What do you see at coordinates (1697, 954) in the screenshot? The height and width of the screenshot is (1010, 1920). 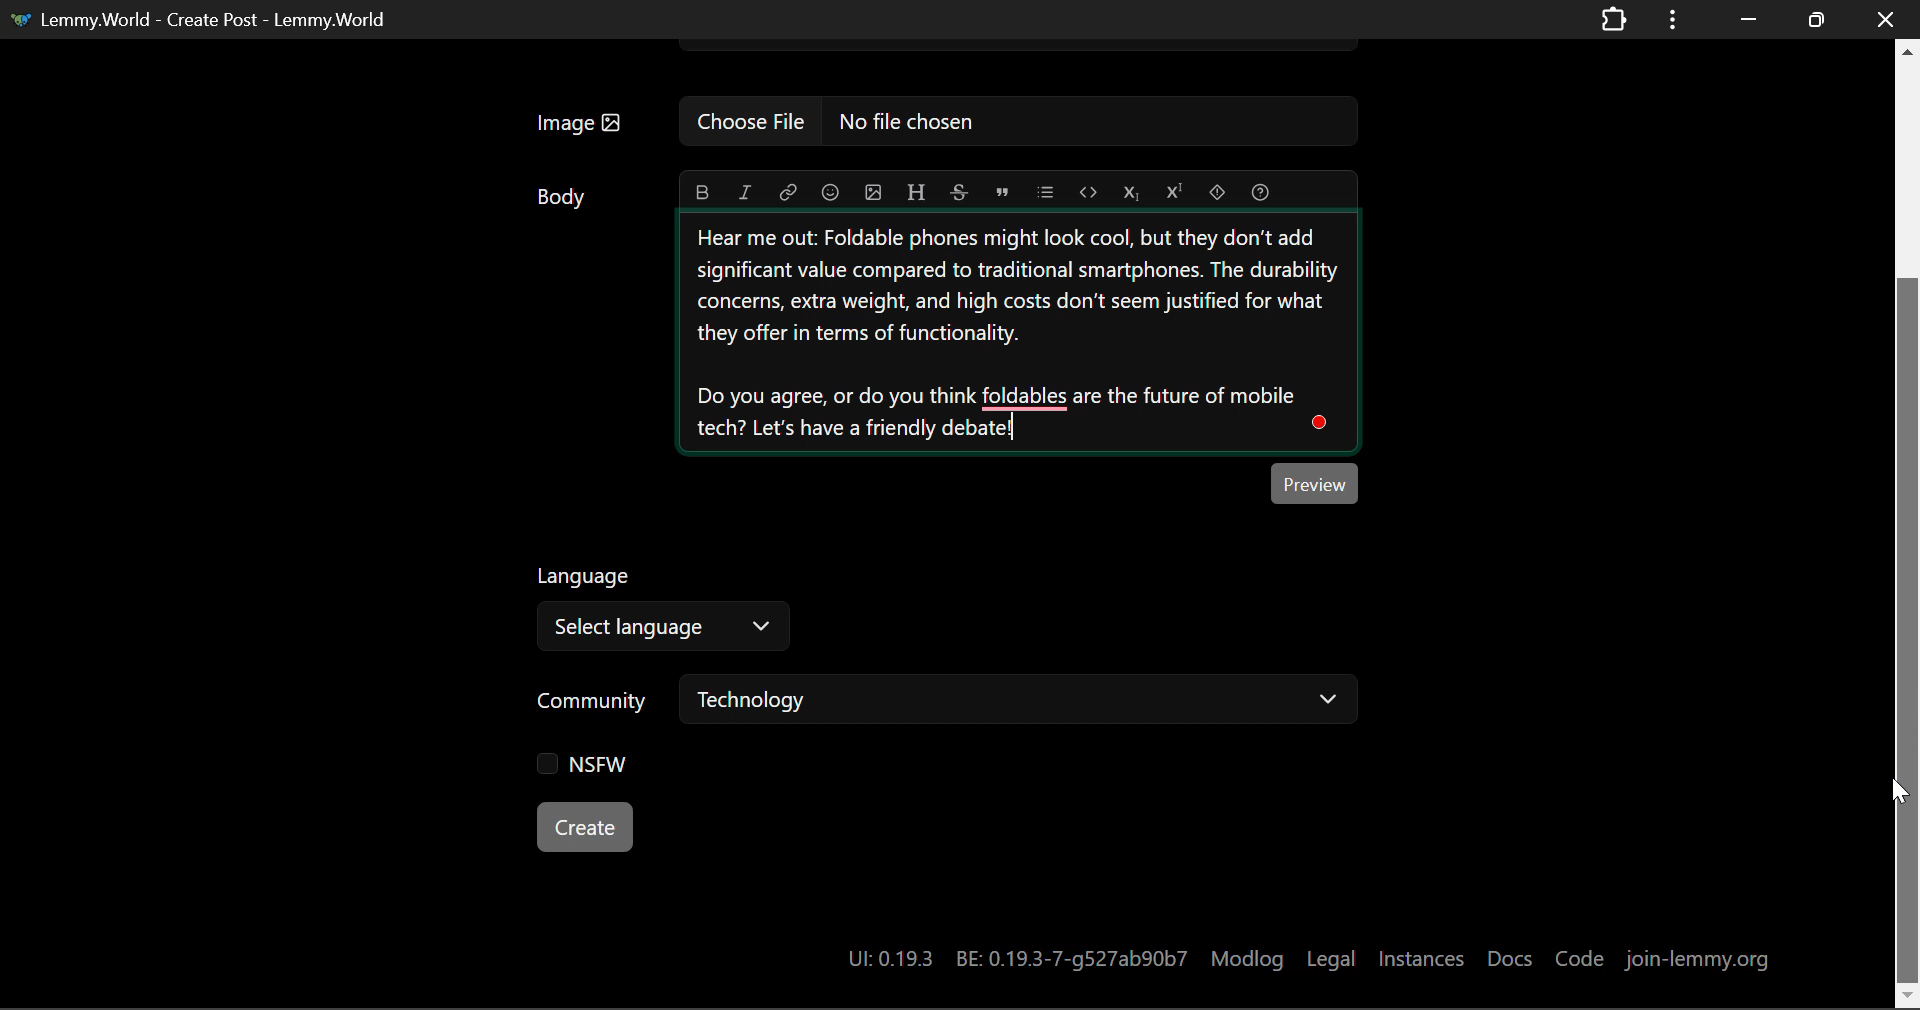 I see `join-lemmy.org` at bounding box center [1697, 954].